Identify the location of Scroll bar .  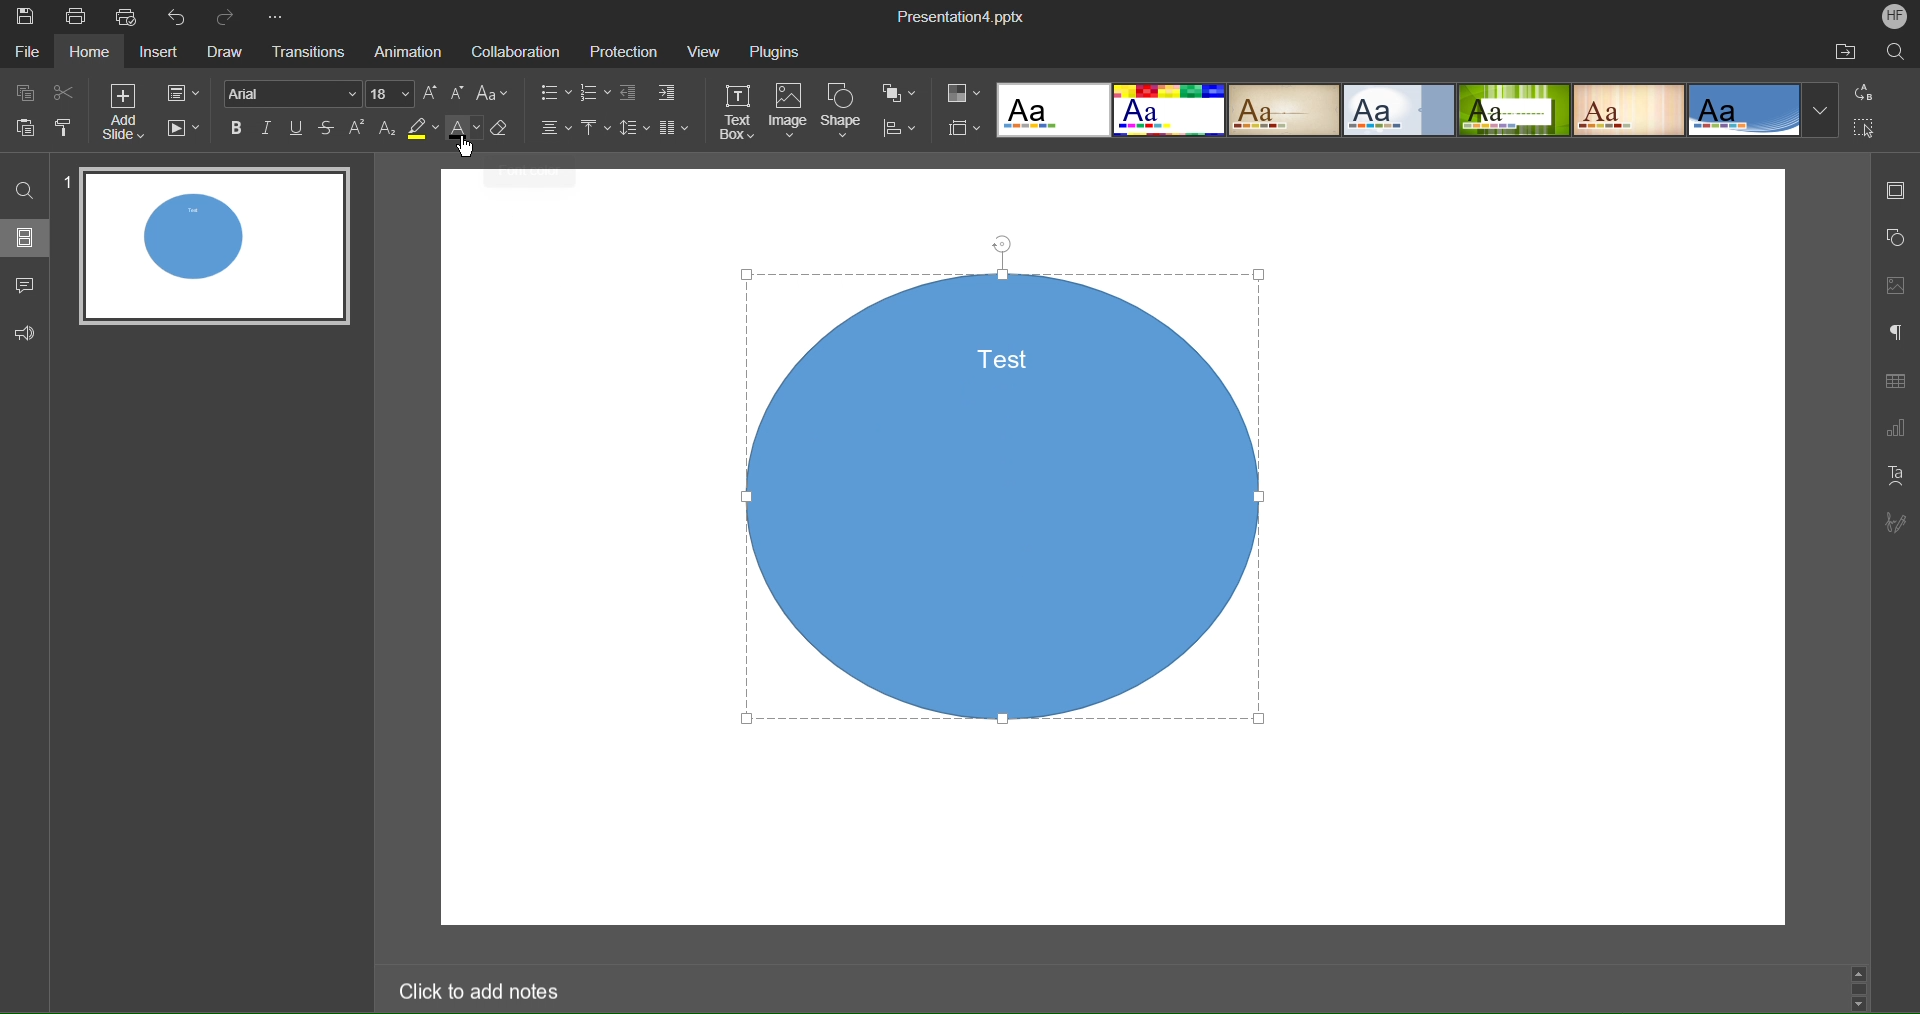
(1859, 988).